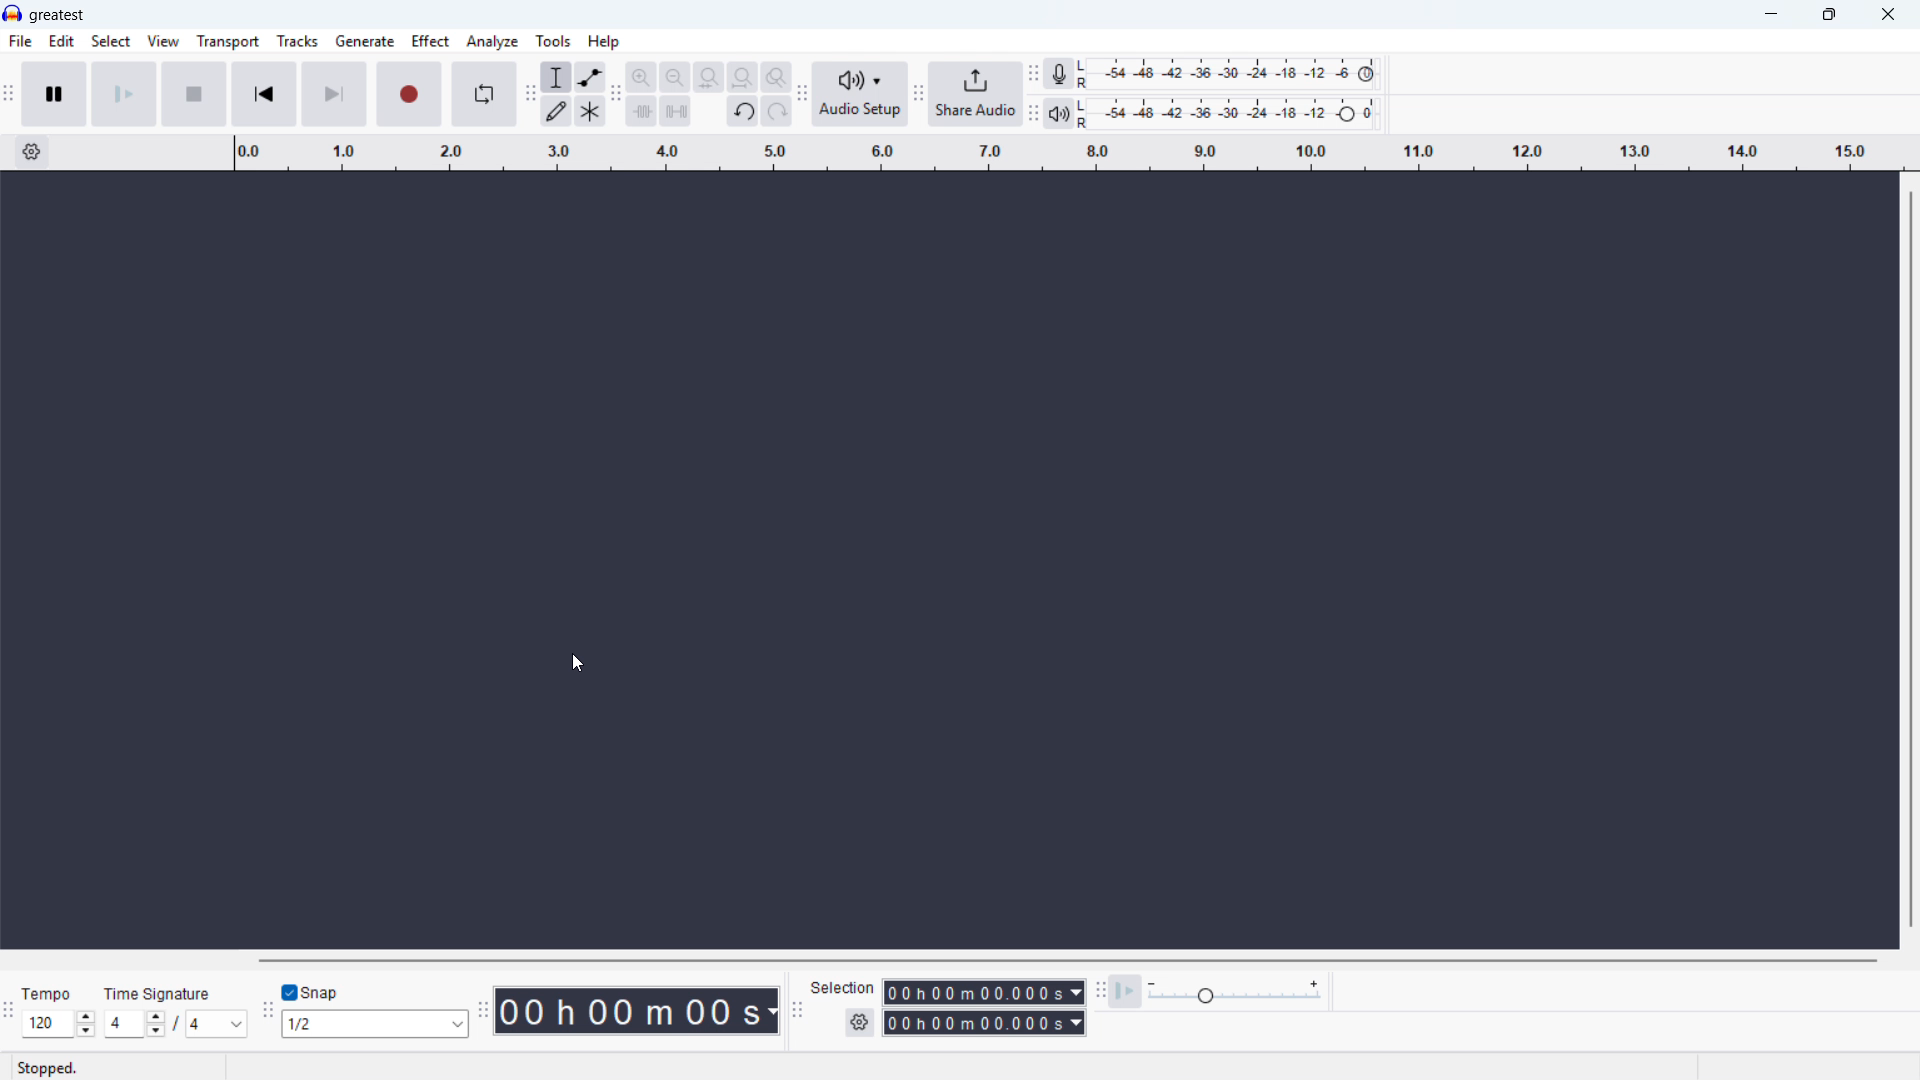 The width and height of the screenshot is (1920, 1080). What do you see at coordinates (334, 95) in the screenshot?
I see `Skip to end ` at bounding box center [334, 95].